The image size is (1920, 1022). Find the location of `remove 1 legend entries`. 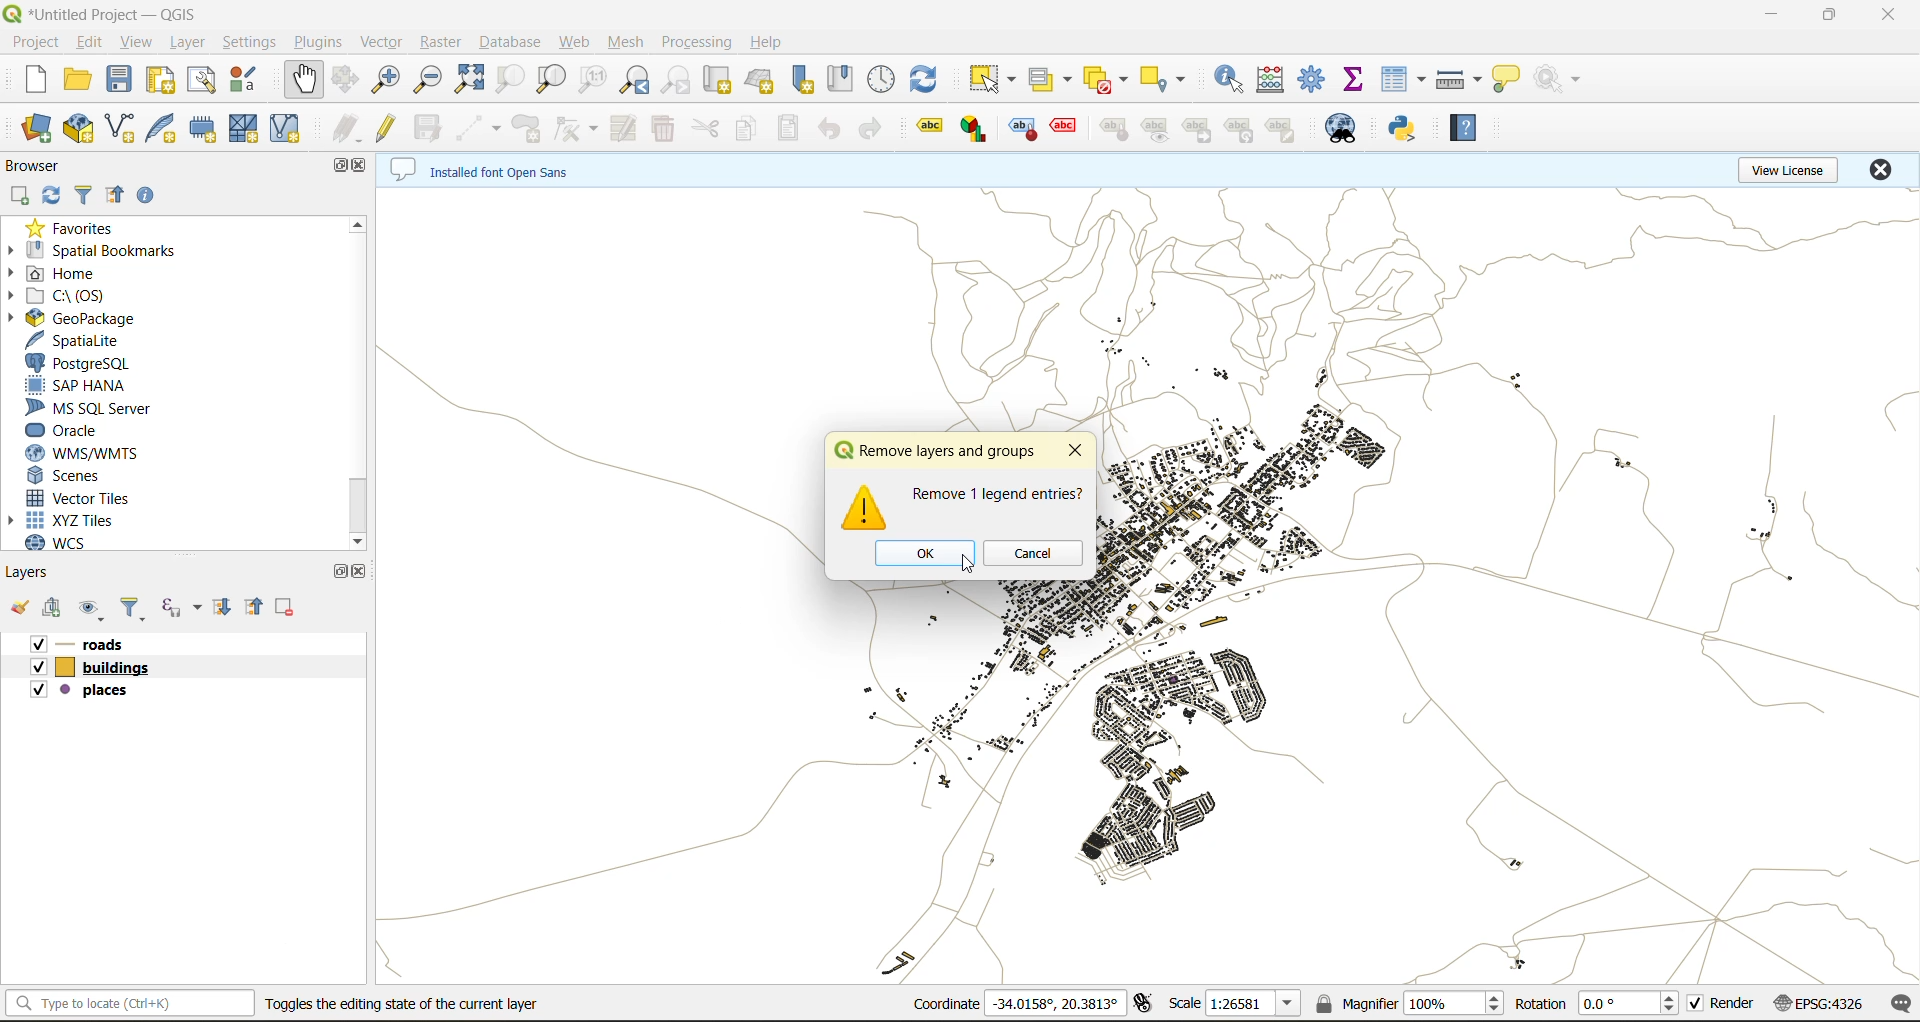

remove 1 legend entries is located at coordinates (997, 493).